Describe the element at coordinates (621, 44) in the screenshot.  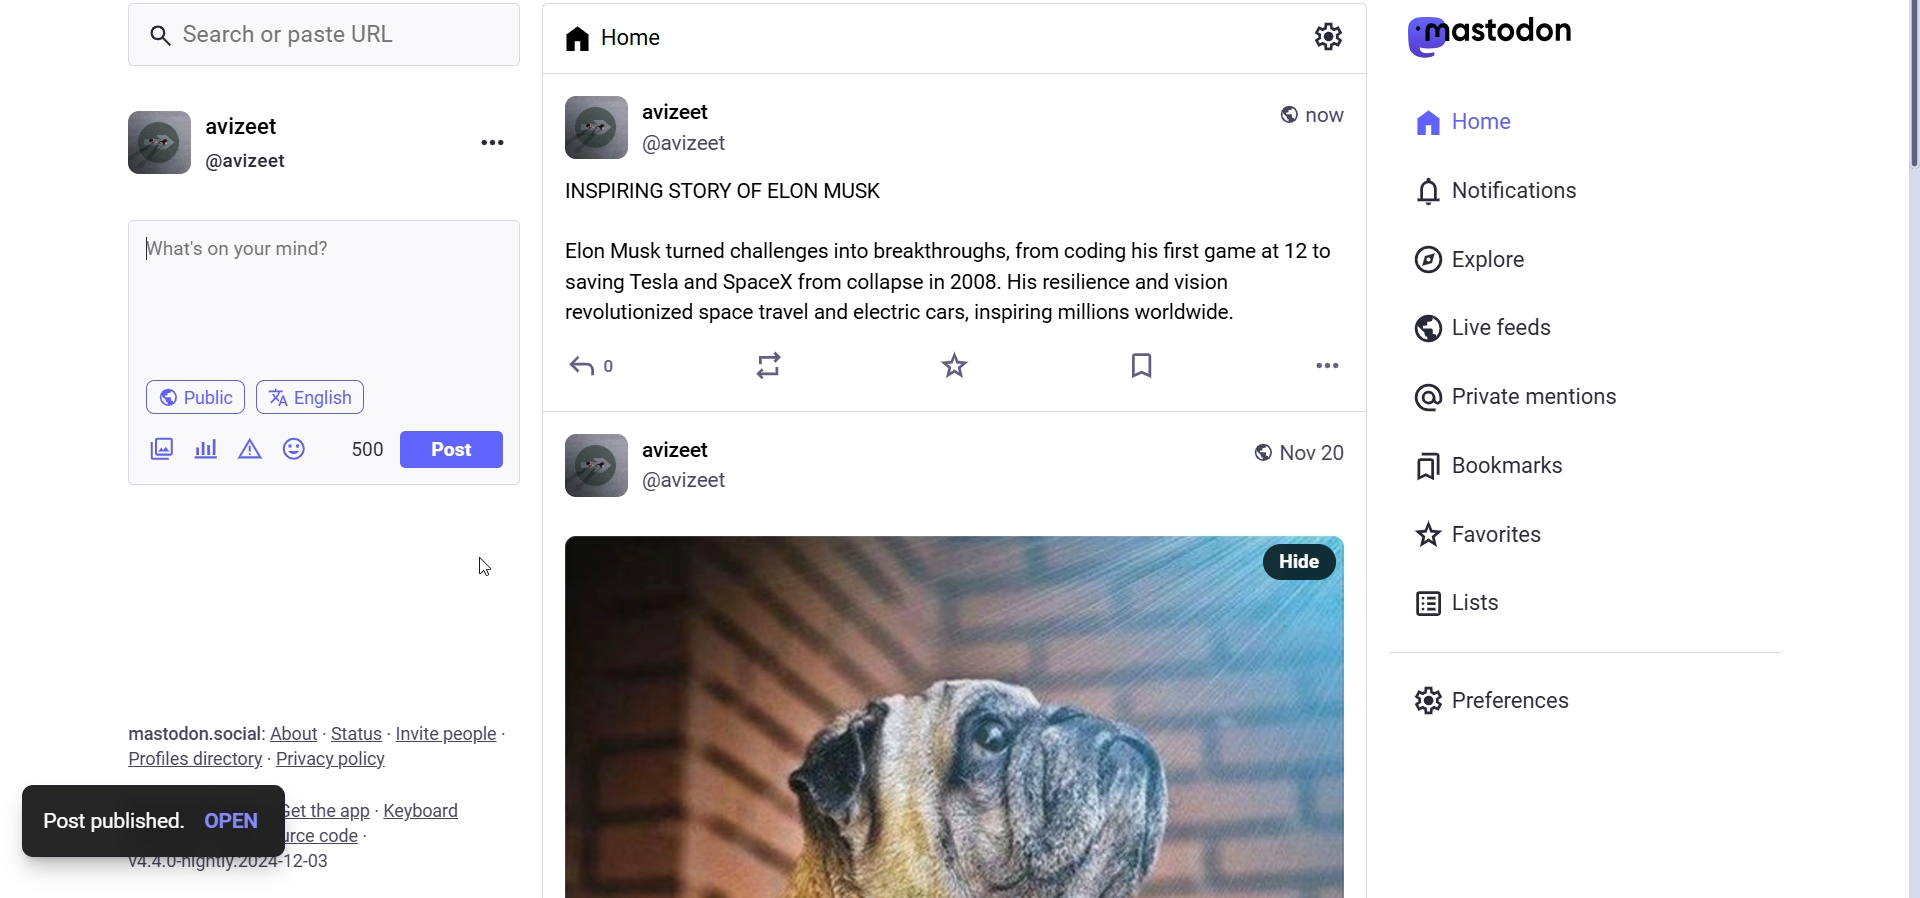
I see `home tab` at that location.